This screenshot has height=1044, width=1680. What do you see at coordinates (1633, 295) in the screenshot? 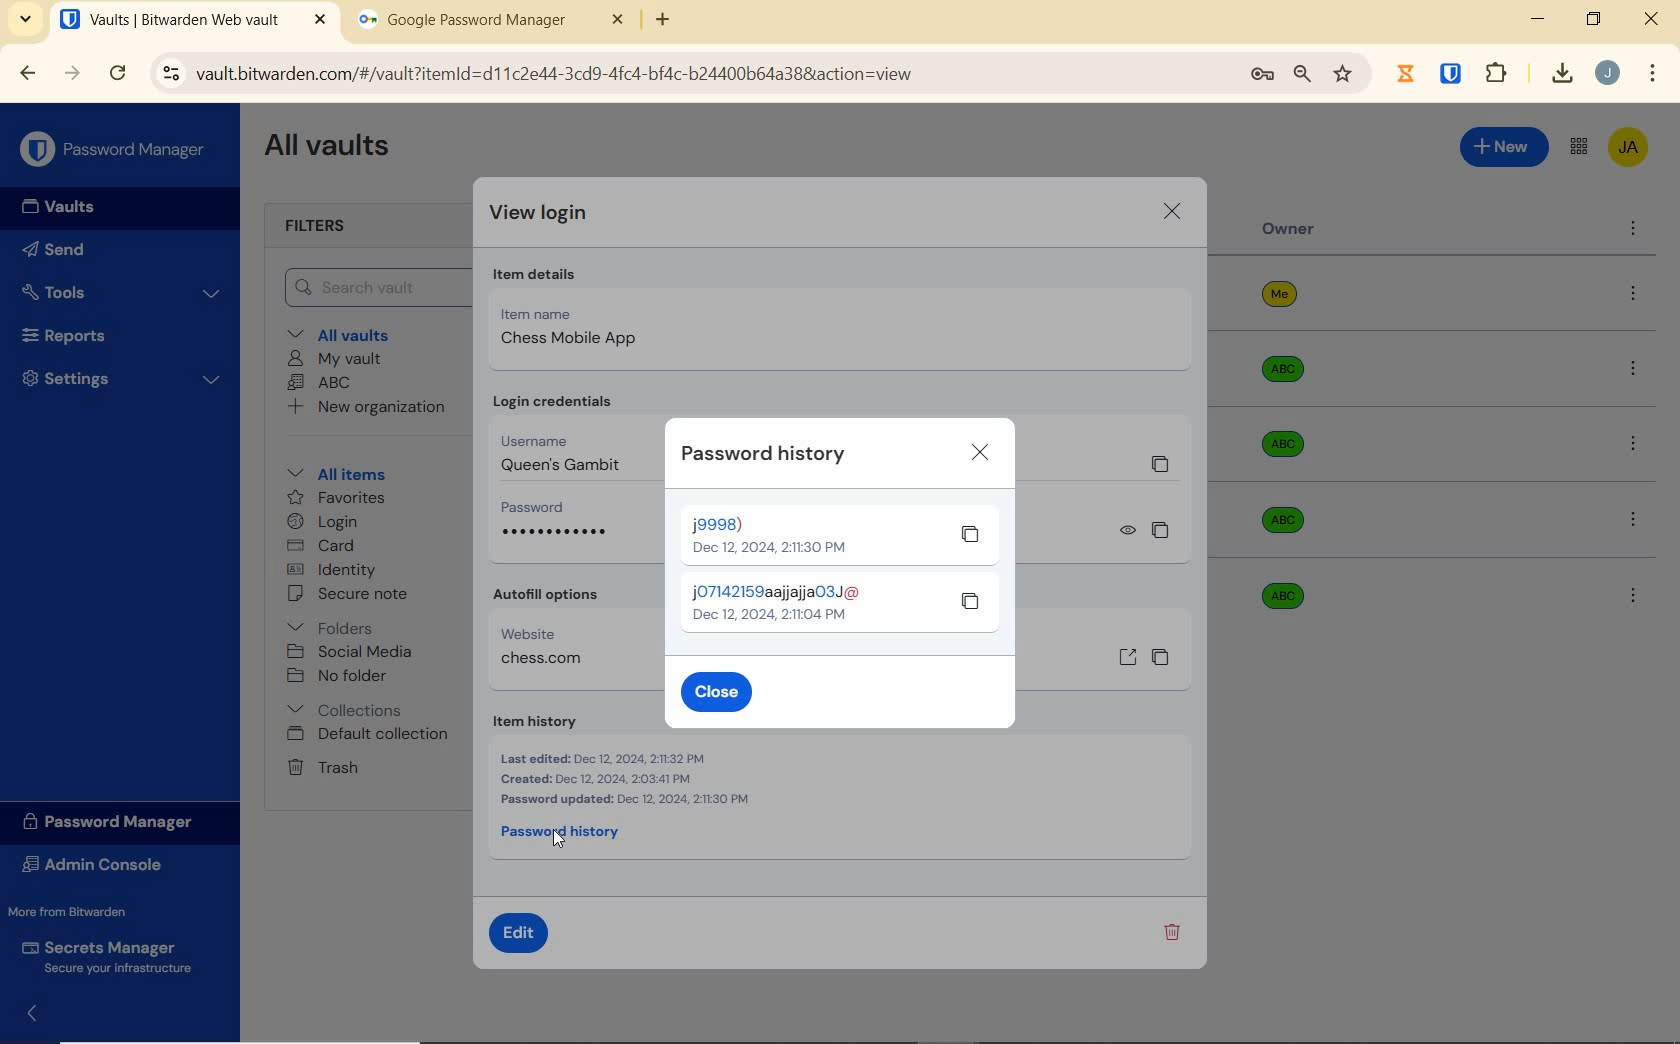
I see `more options` at bounding box center [1633, 295].